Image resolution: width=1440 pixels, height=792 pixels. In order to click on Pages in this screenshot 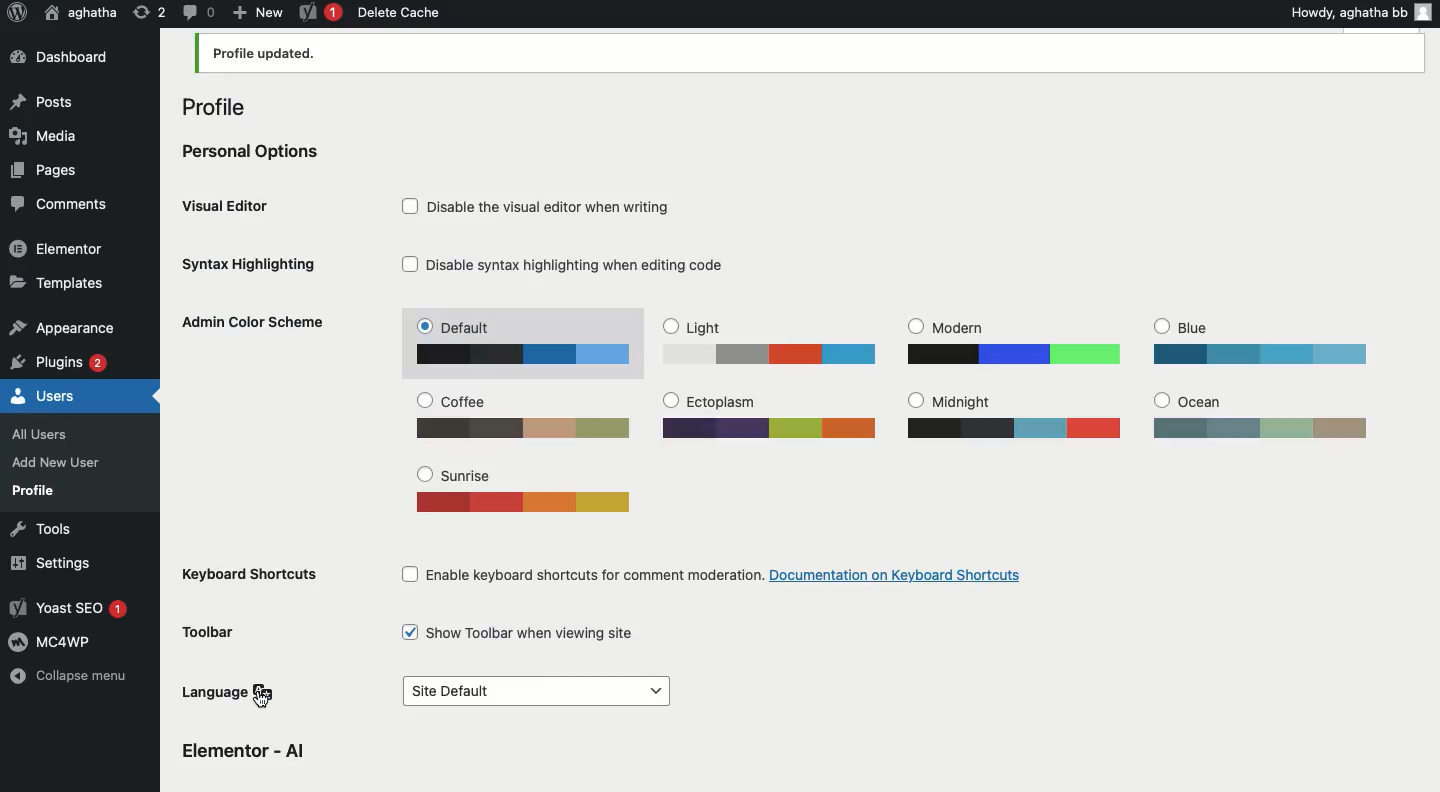, I will do `click(46, 169)`.